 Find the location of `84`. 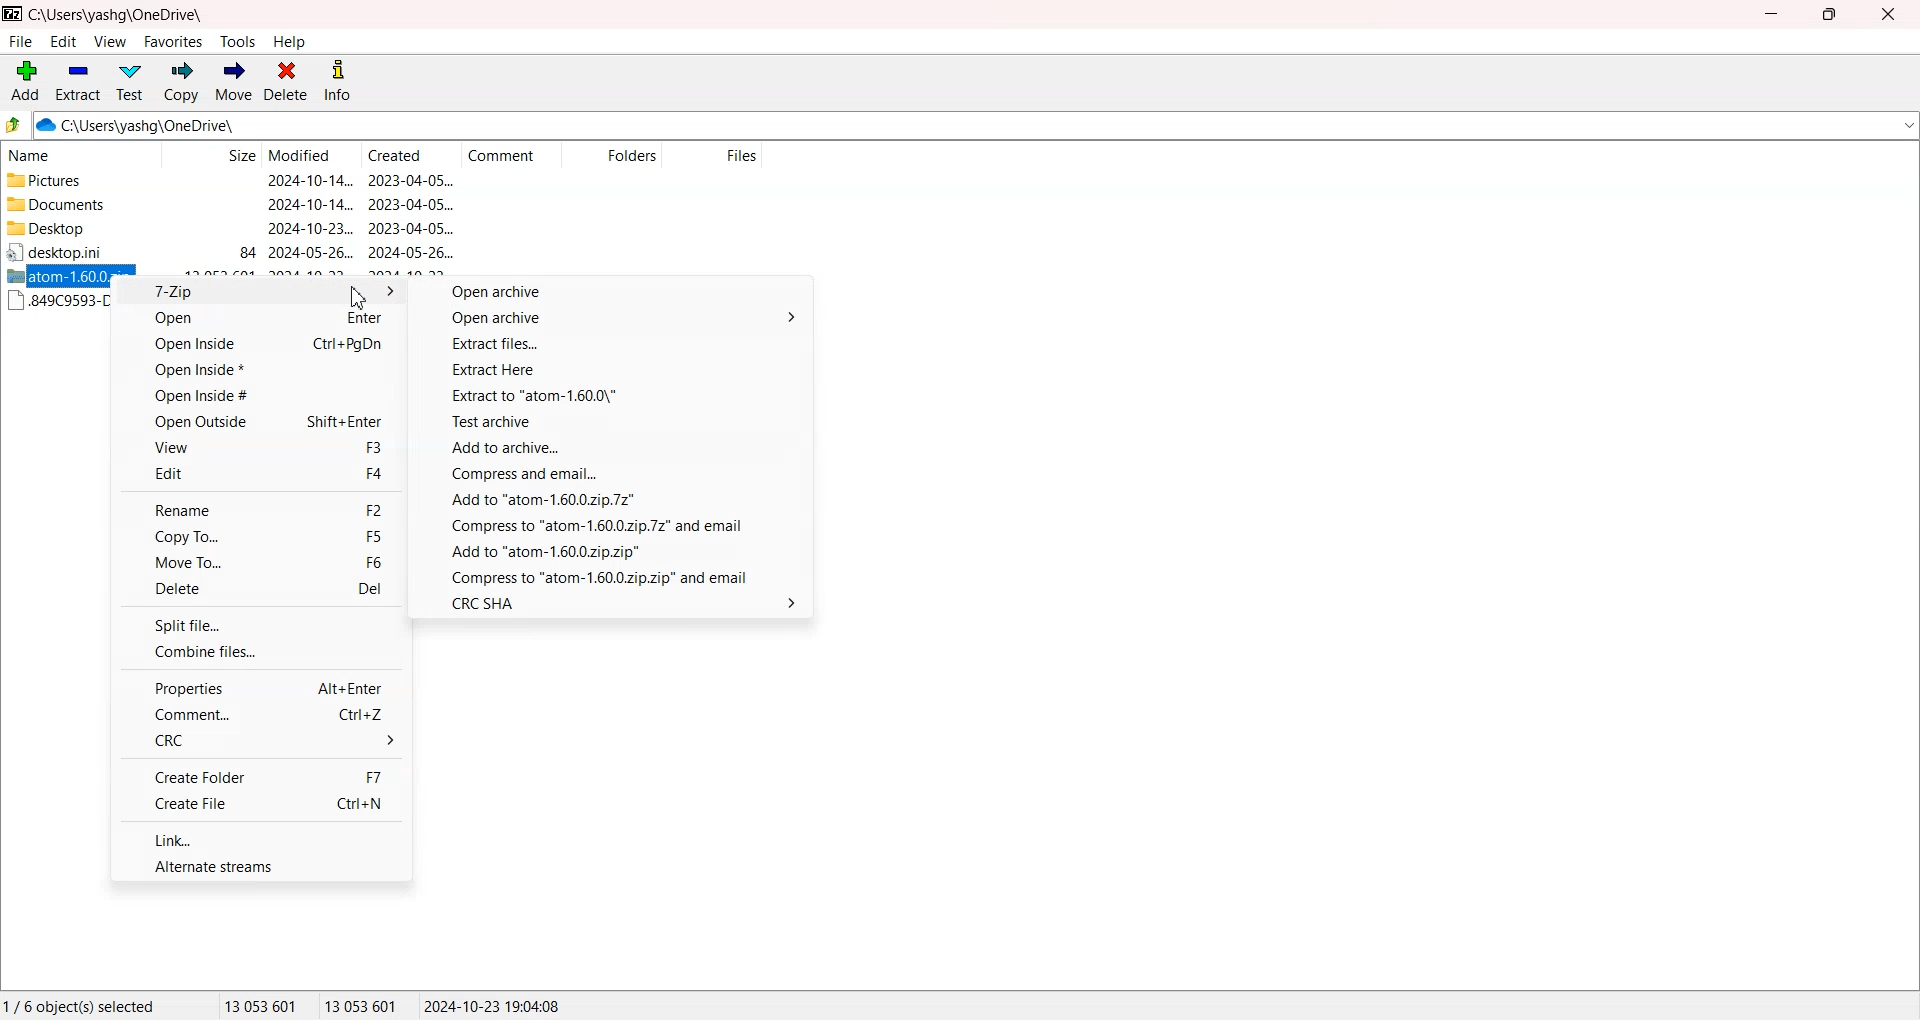

84 is located at coordinates (248, 253).